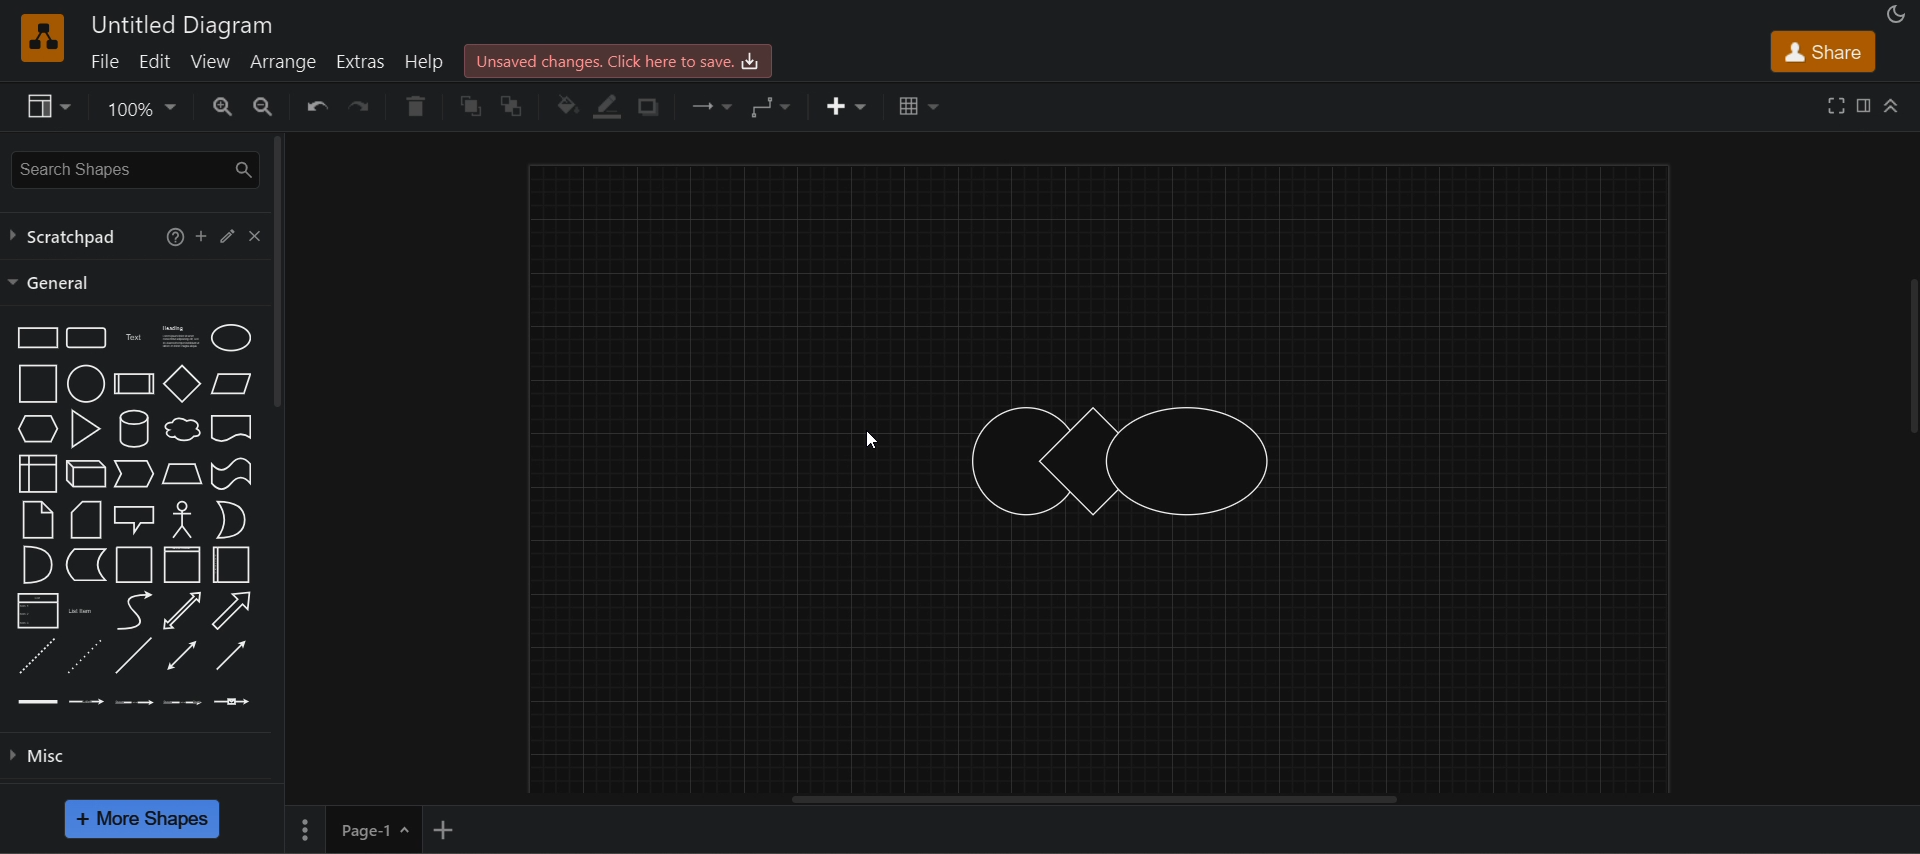 The width and height of the screenshot is (1920, 854). What do you see at coordinates (83, 655) in the screenshot?
I see `dotted line` at bounding box center [83, 655].